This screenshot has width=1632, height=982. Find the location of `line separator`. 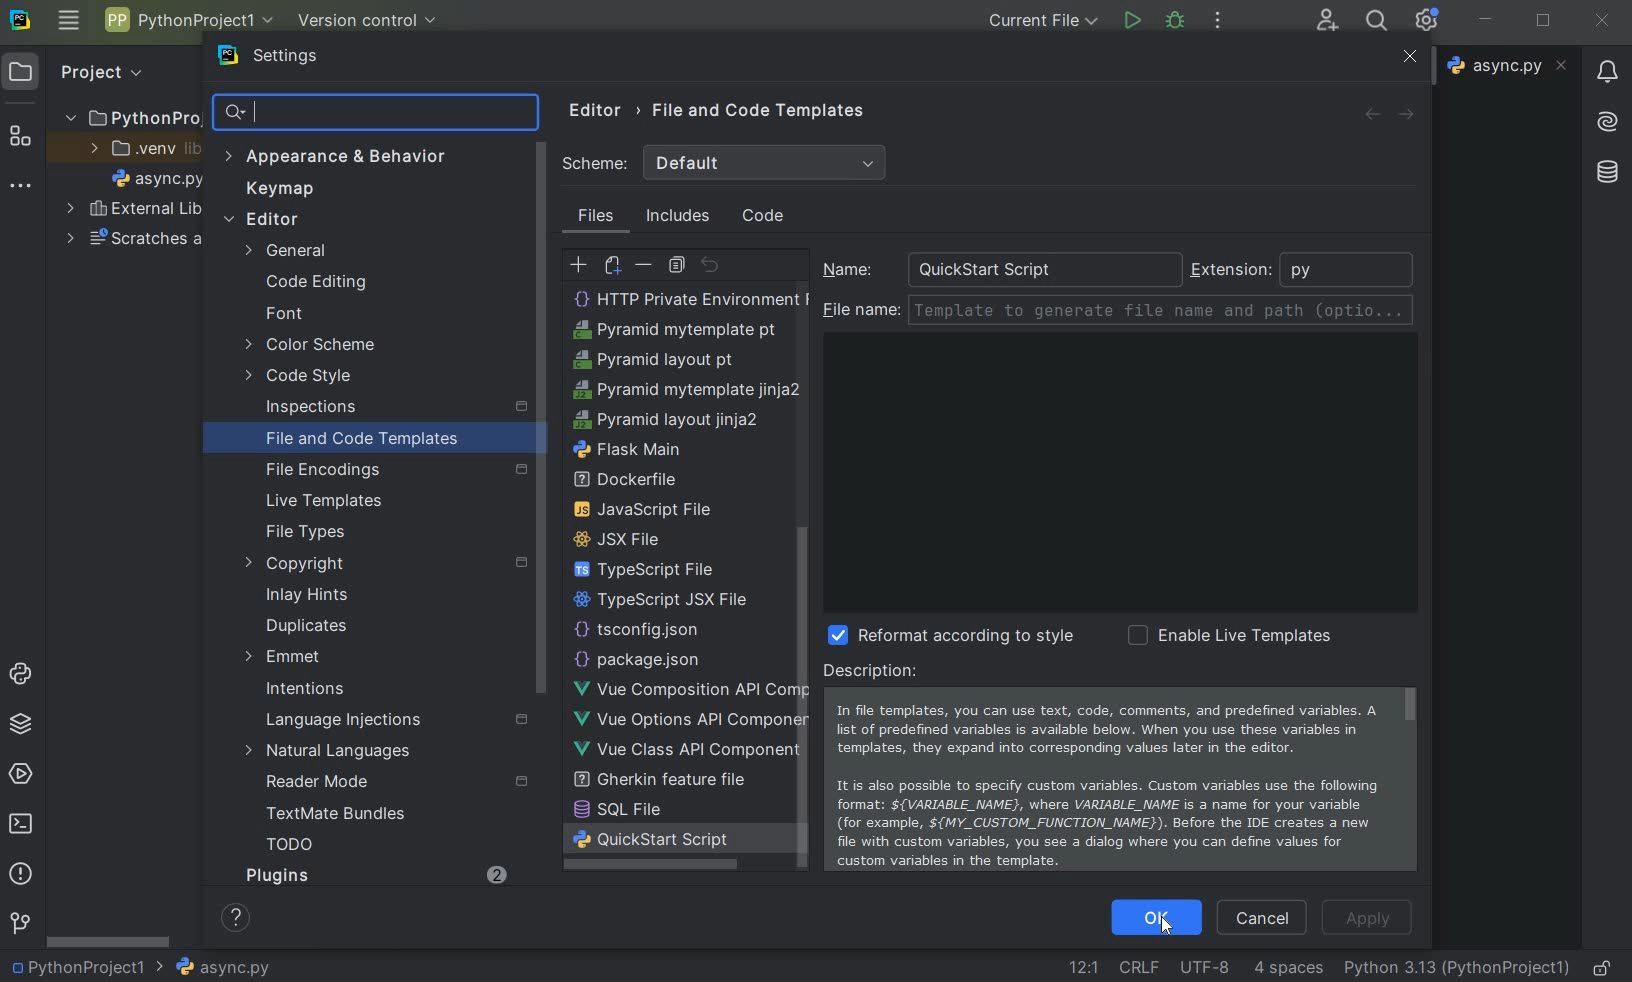

line separator is located at coordinates (1141, 966).